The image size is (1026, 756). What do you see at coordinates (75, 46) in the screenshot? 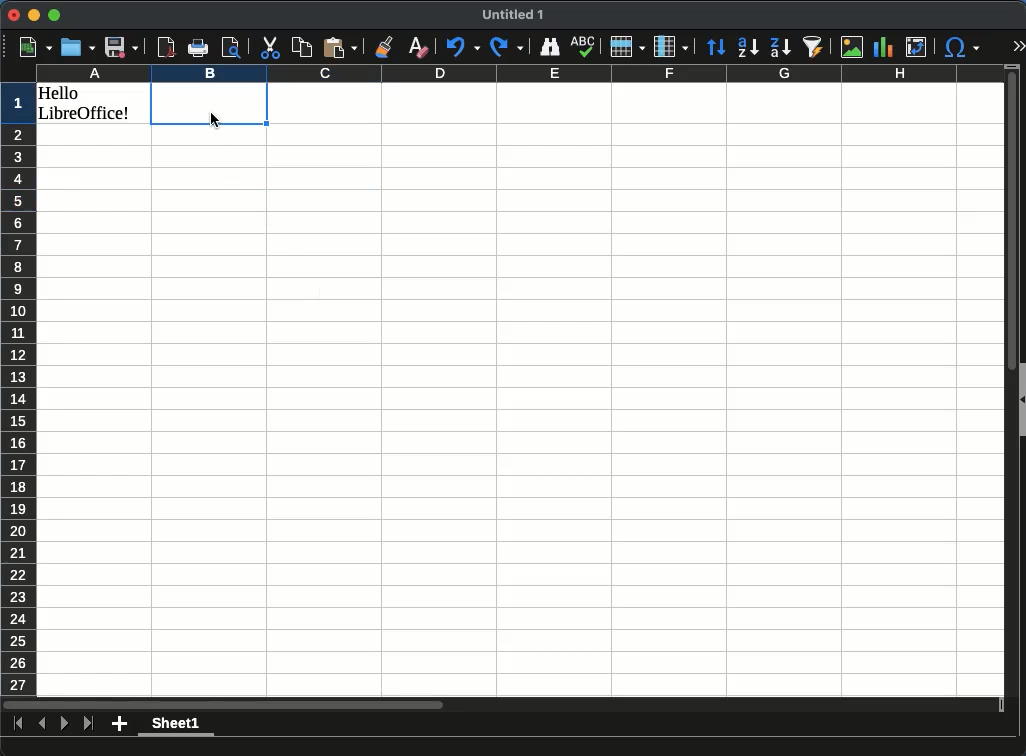
I see `open` at bounding box center [75, 46].